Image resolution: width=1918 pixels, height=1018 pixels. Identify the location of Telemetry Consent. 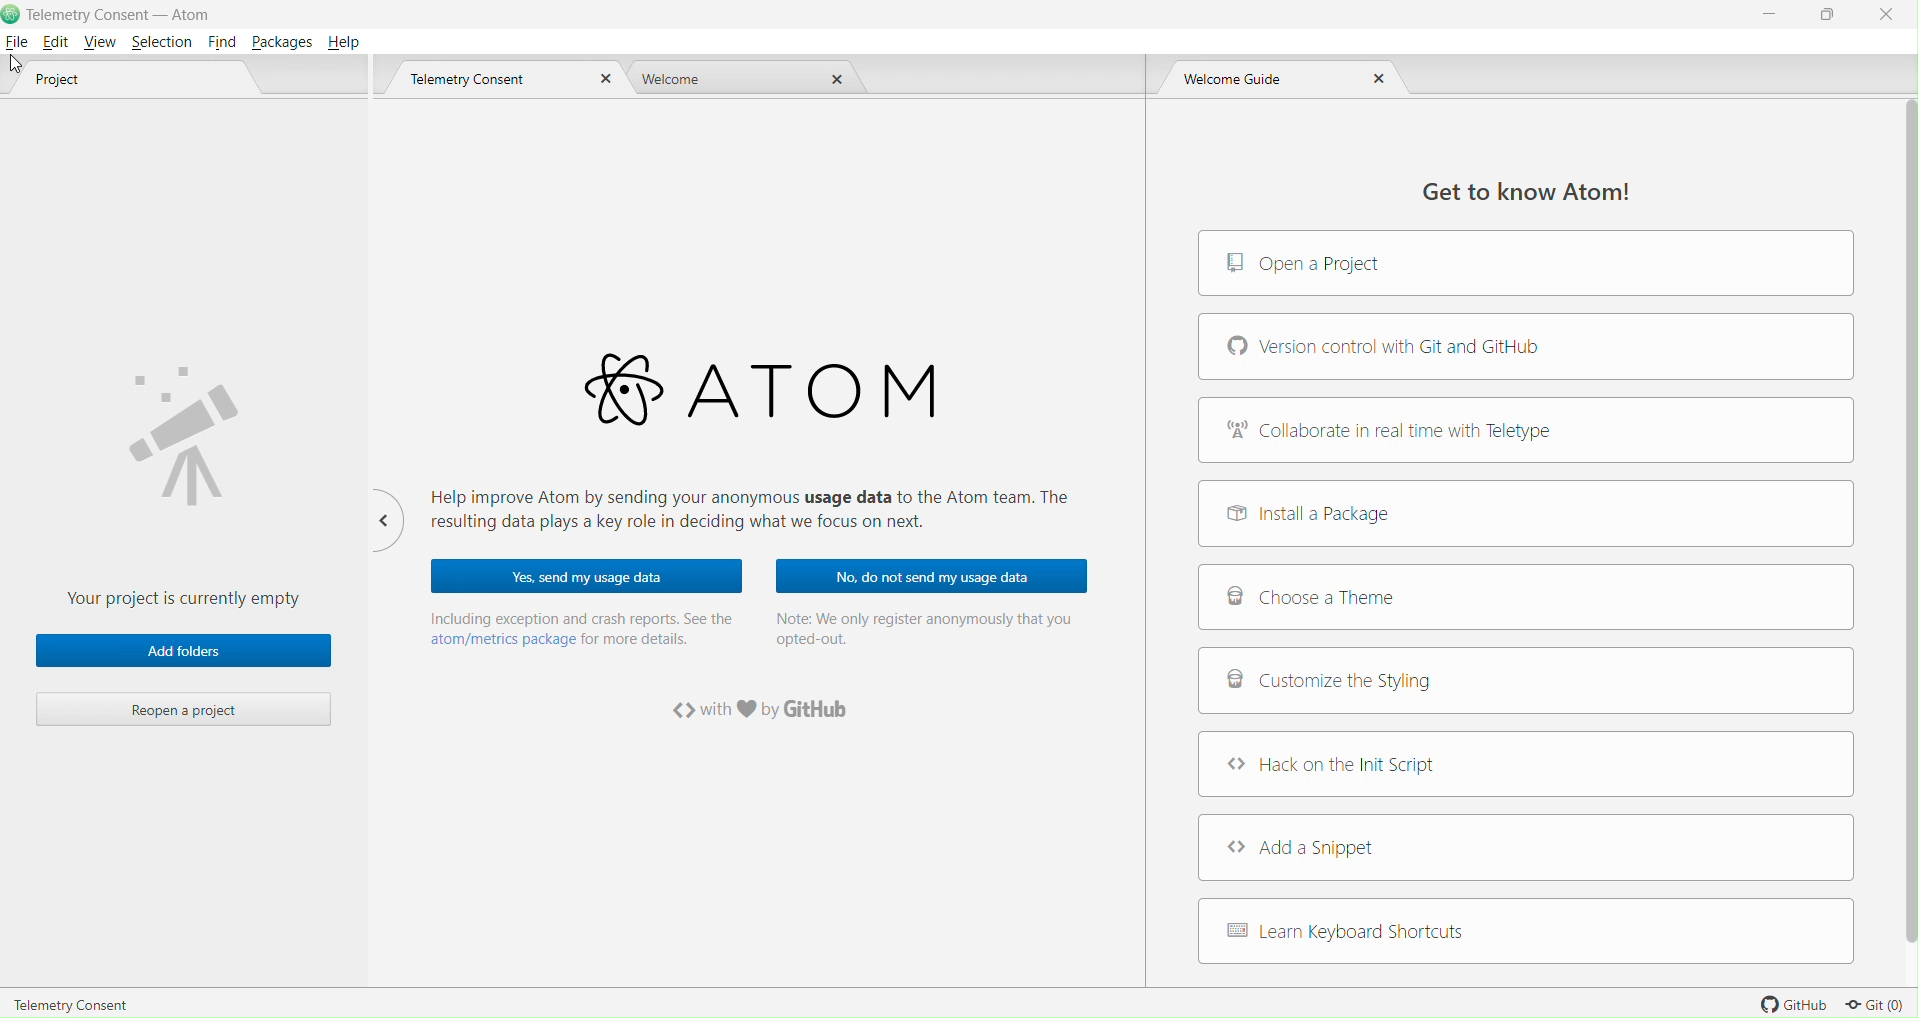
(485, 81).